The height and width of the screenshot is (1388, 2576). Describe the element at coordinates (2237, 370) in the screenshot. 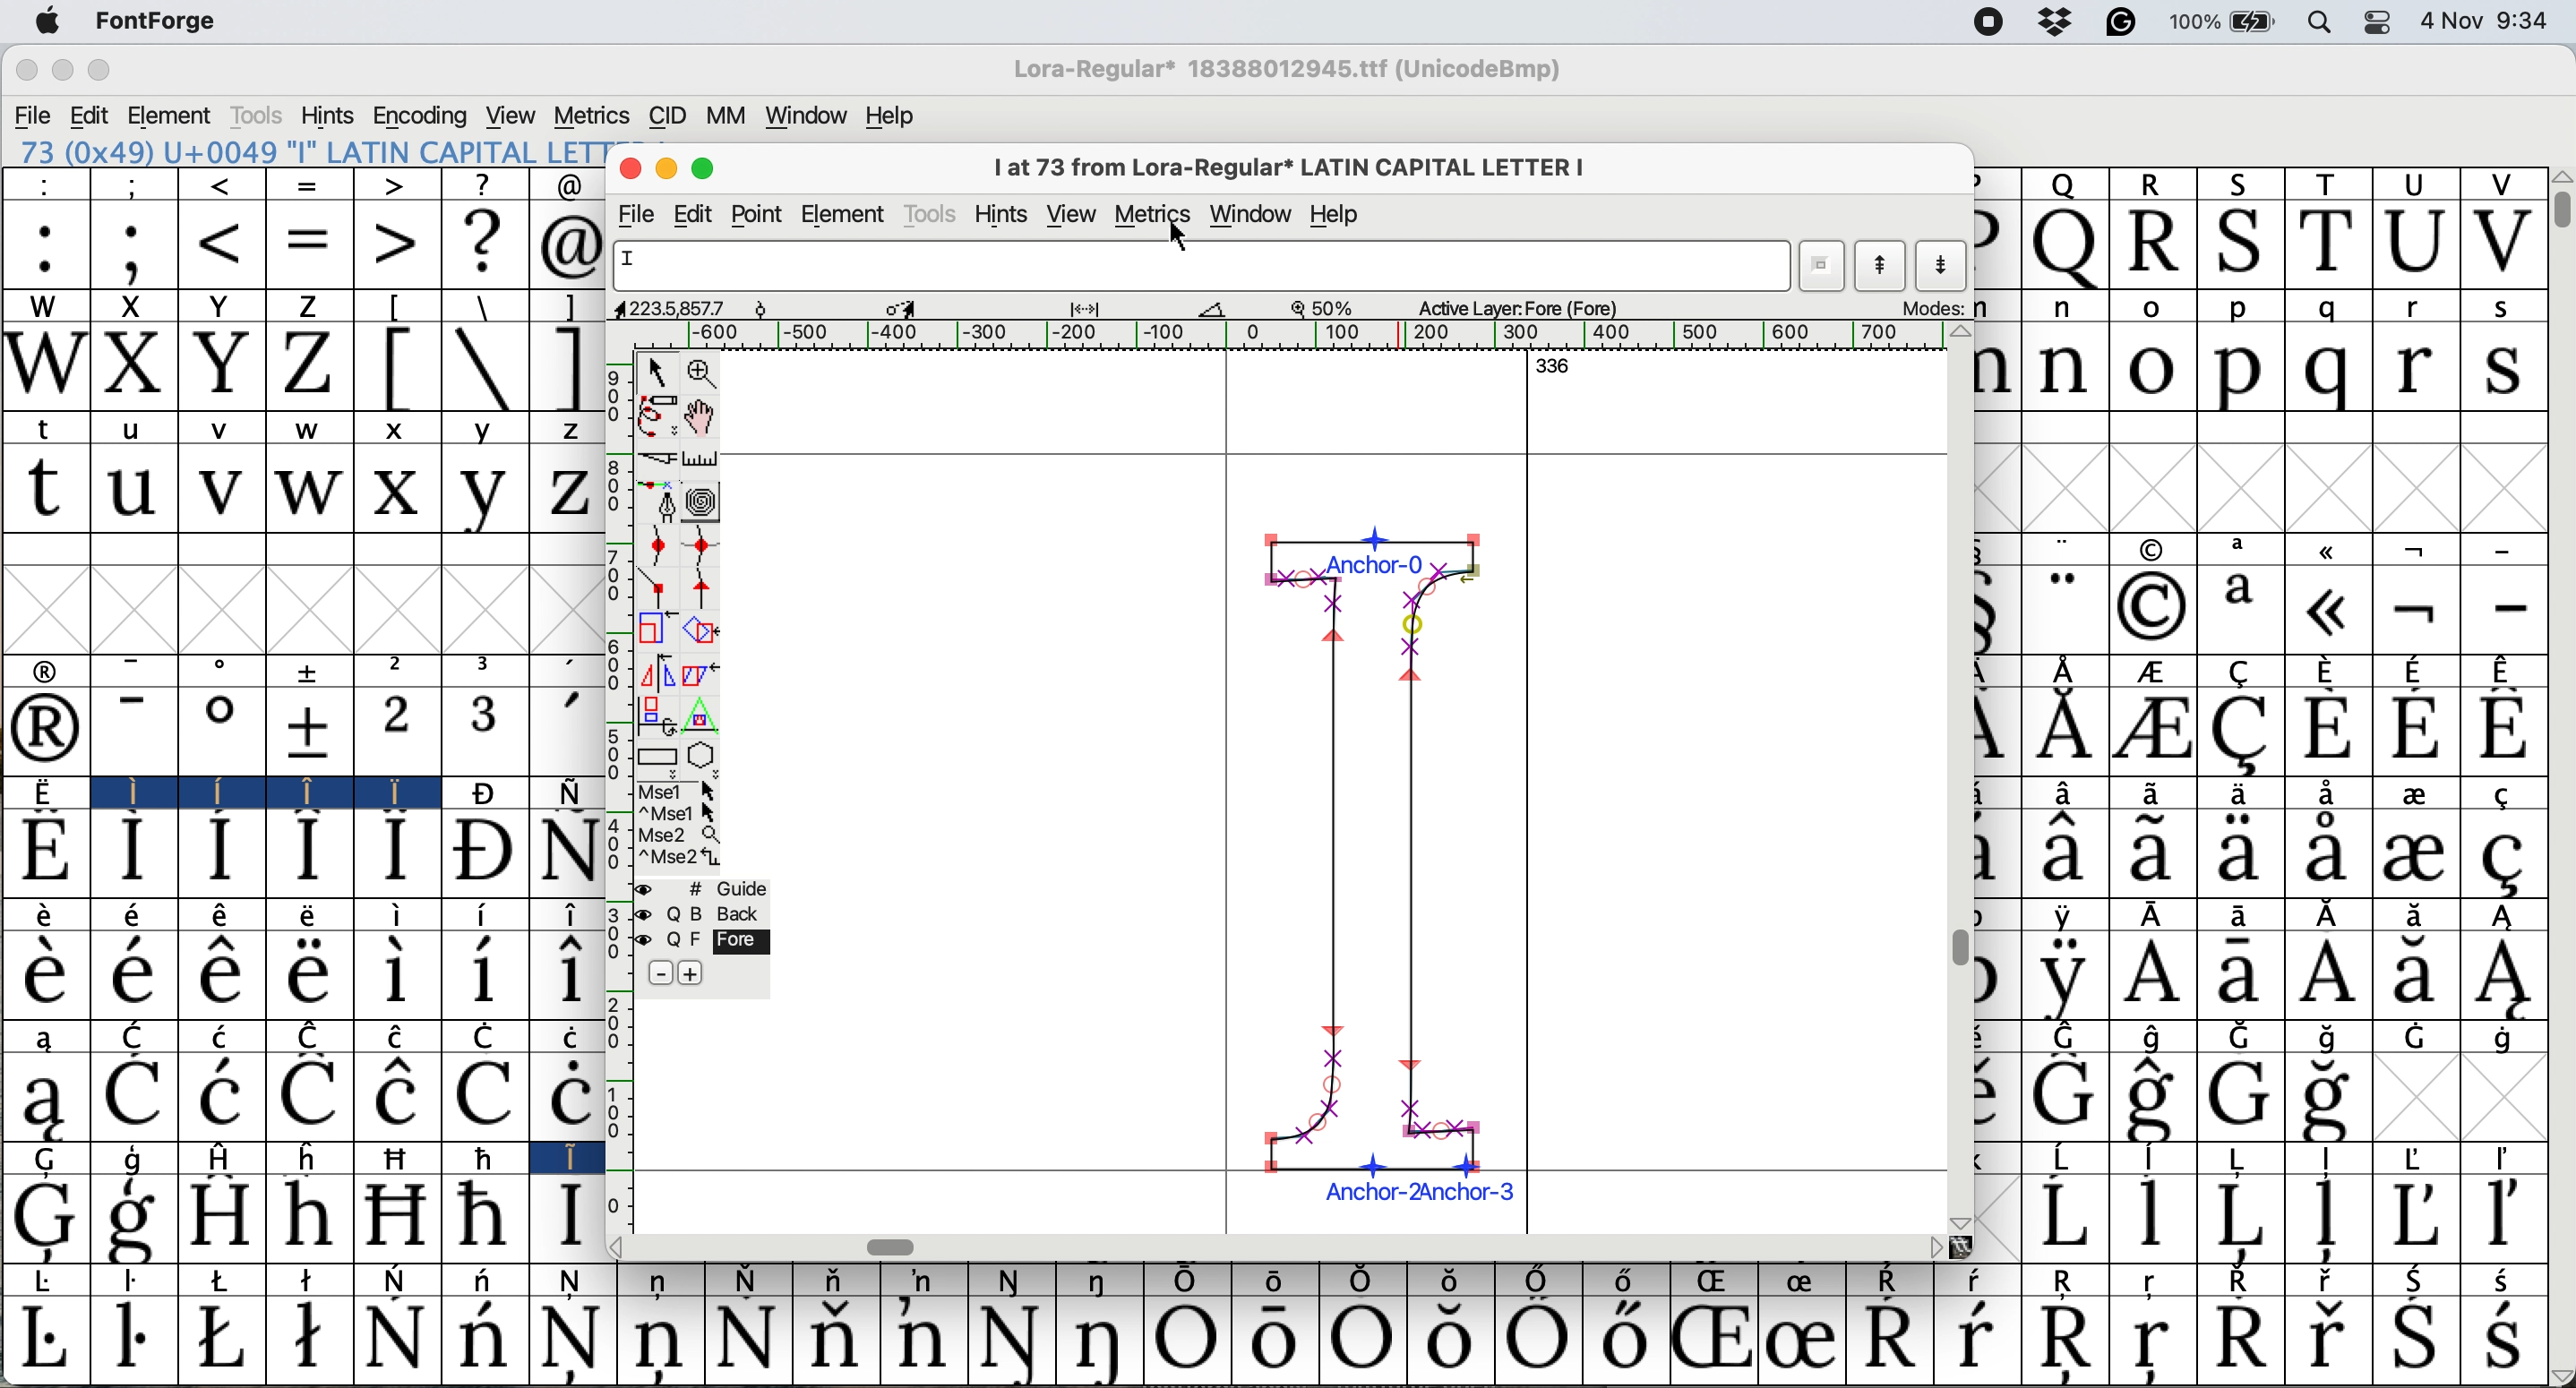

I see `p` at that location.